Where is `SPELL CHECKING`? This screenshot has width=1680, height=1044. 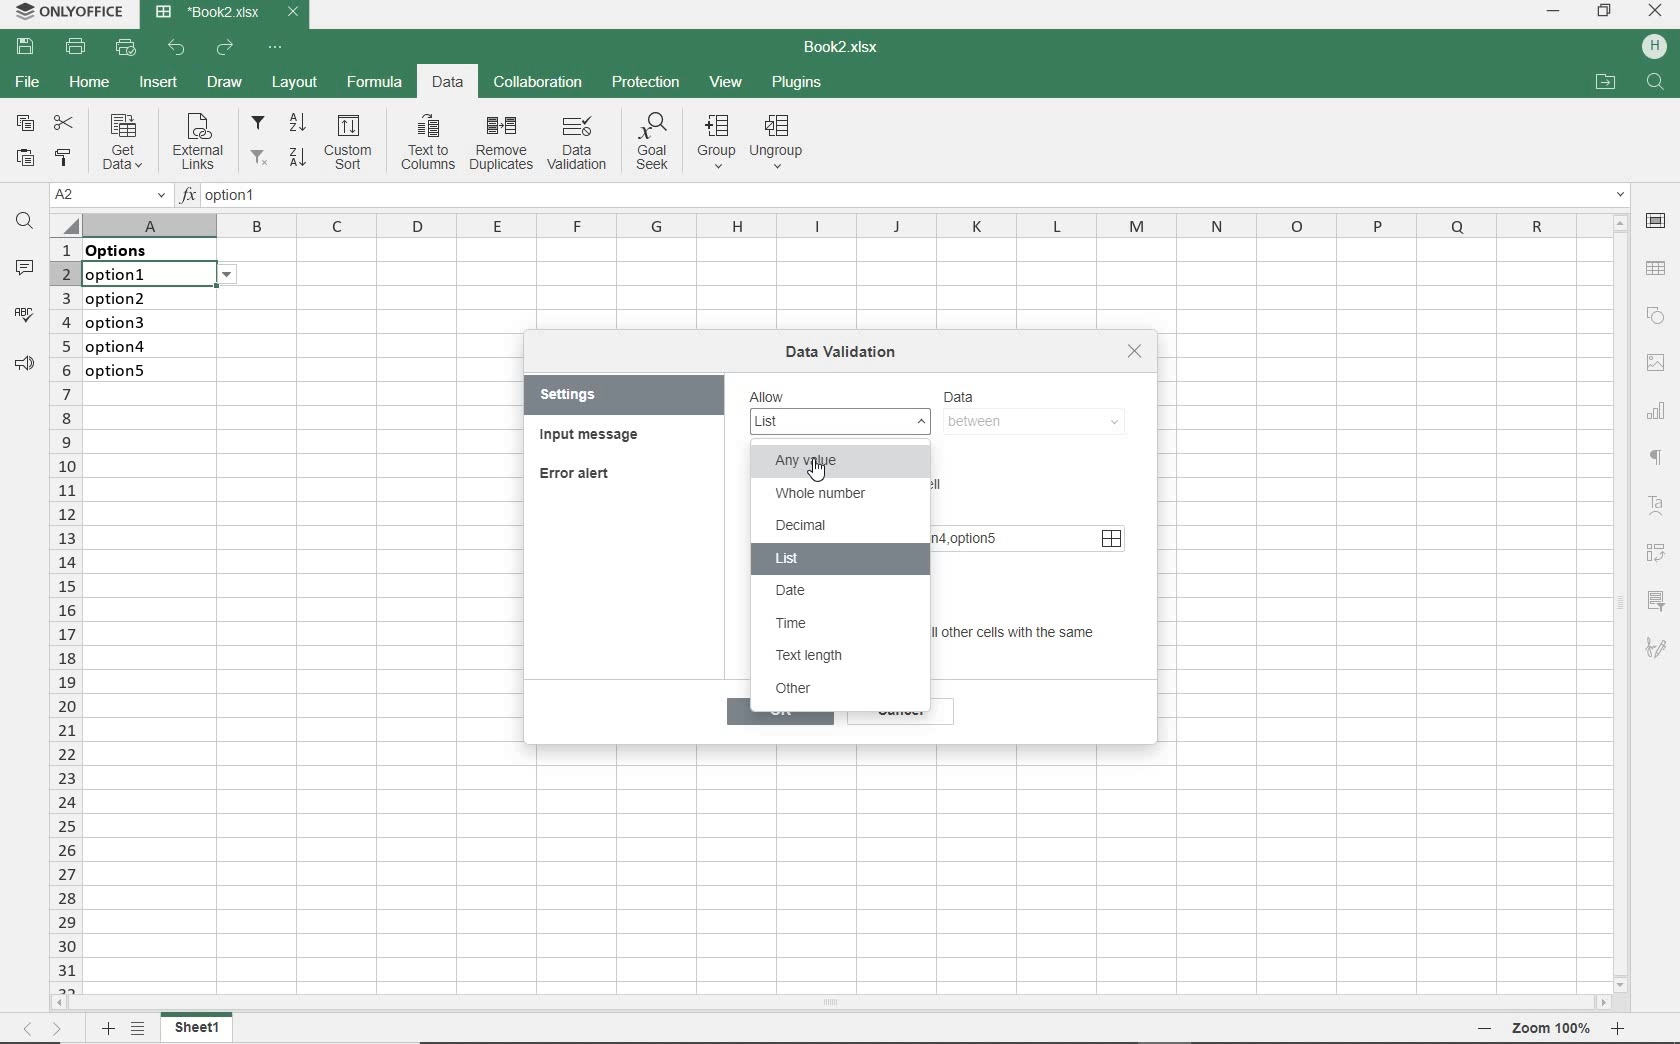 SPELL CHECKING is located at coordinates (20, 312).